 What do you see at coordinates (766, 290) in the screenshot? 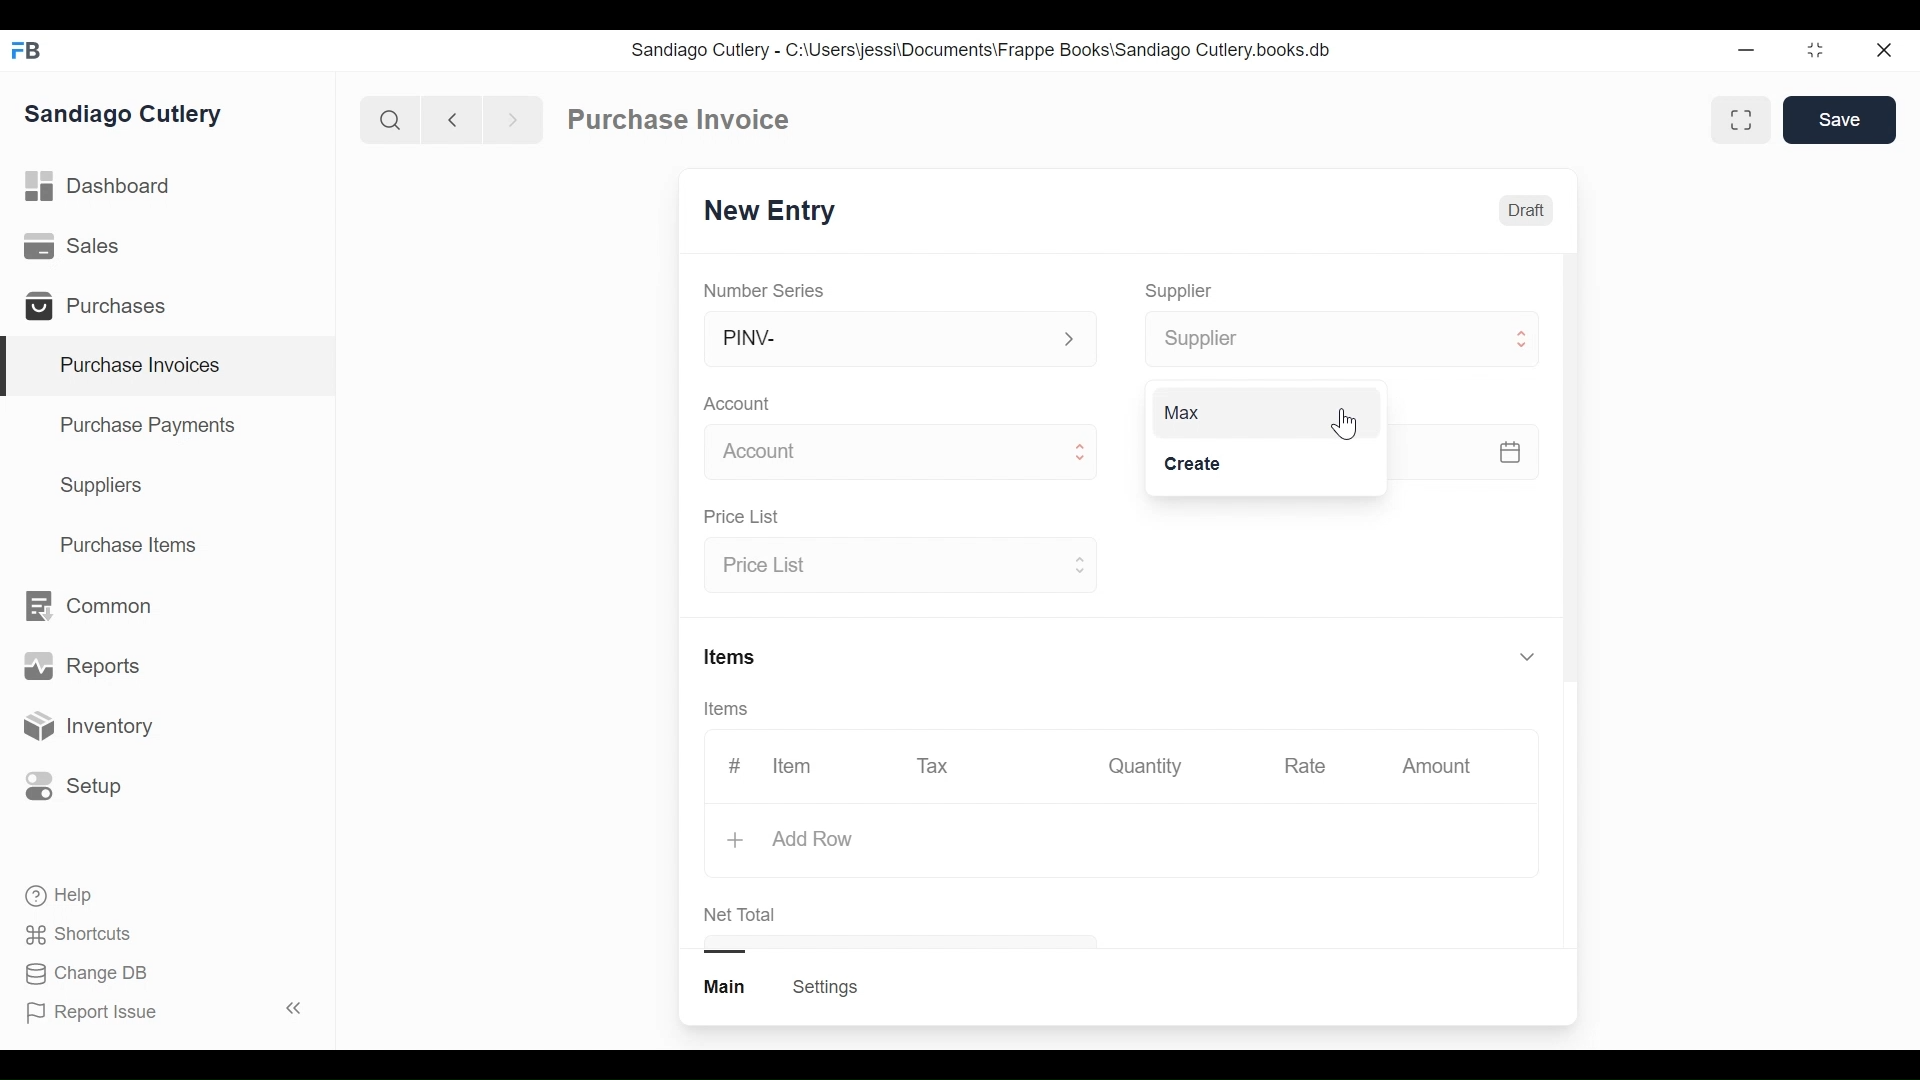
I see `Number Series` at bounding box center [766, 290].